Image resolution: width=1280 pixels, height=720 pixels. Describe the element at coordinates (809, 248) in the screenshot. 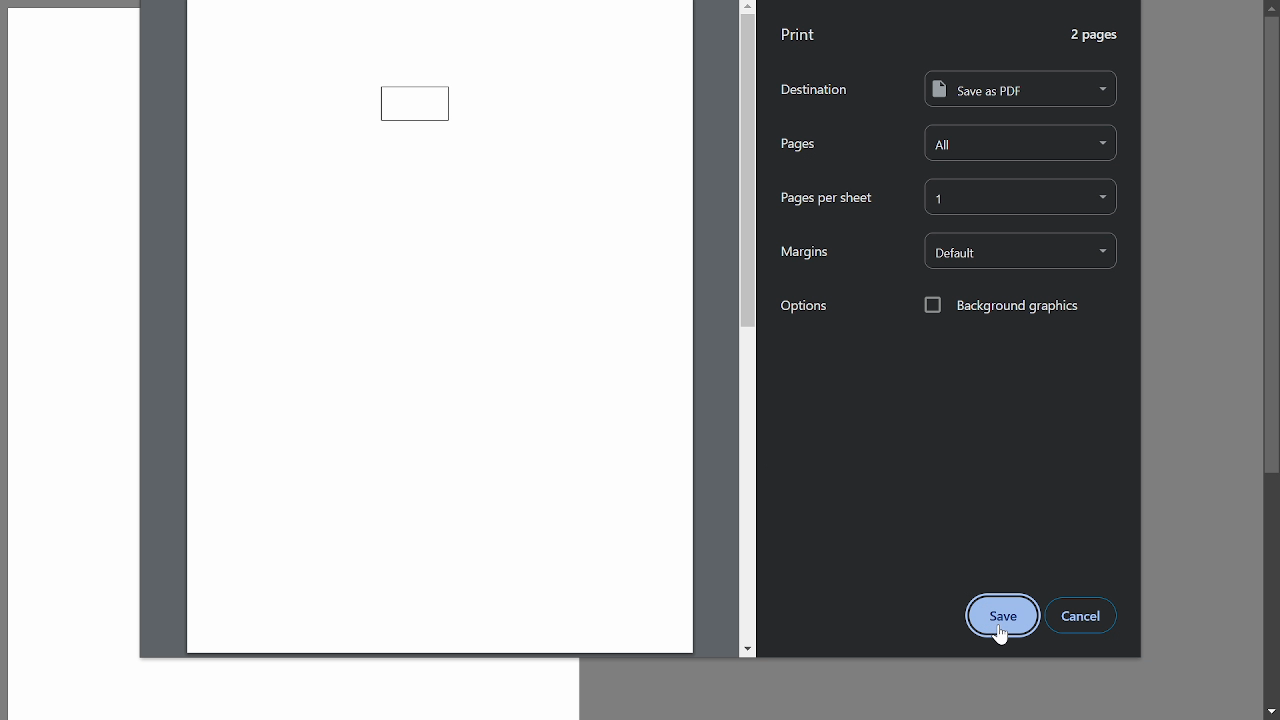

I see `margins` at that location.